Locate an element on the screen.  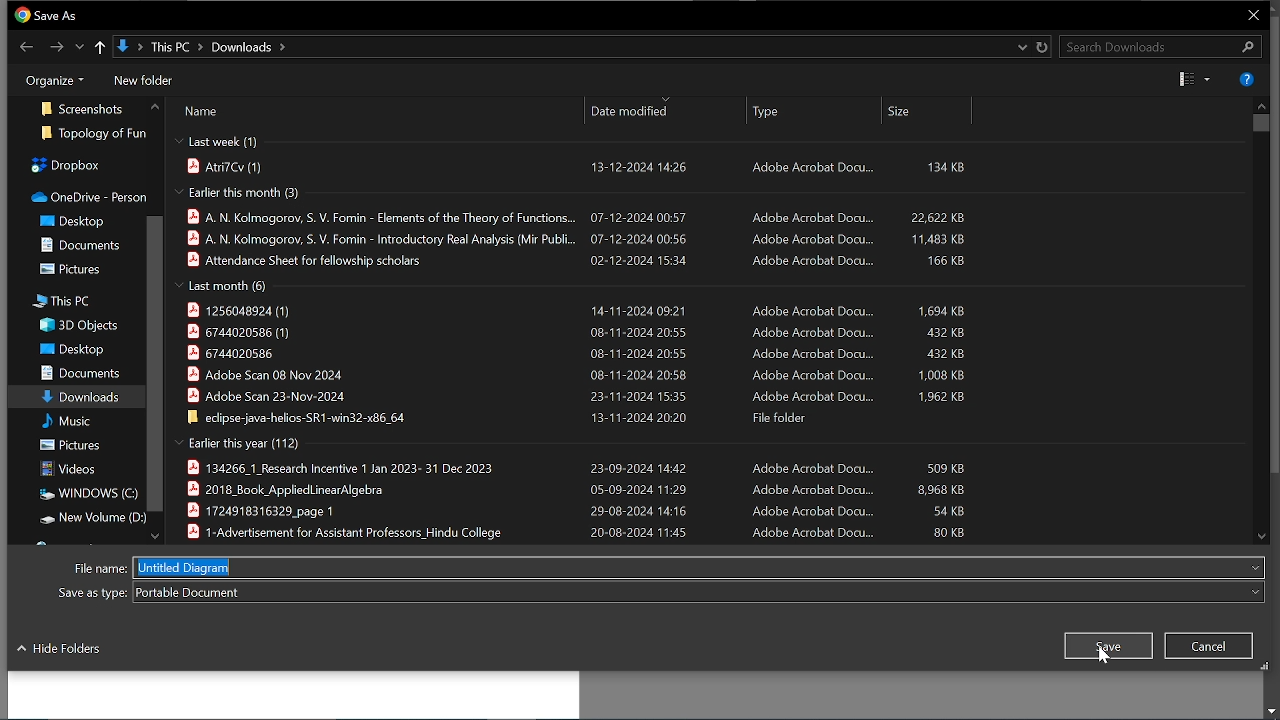
| 1256048924 (1) is located at coordinates (241, 312).